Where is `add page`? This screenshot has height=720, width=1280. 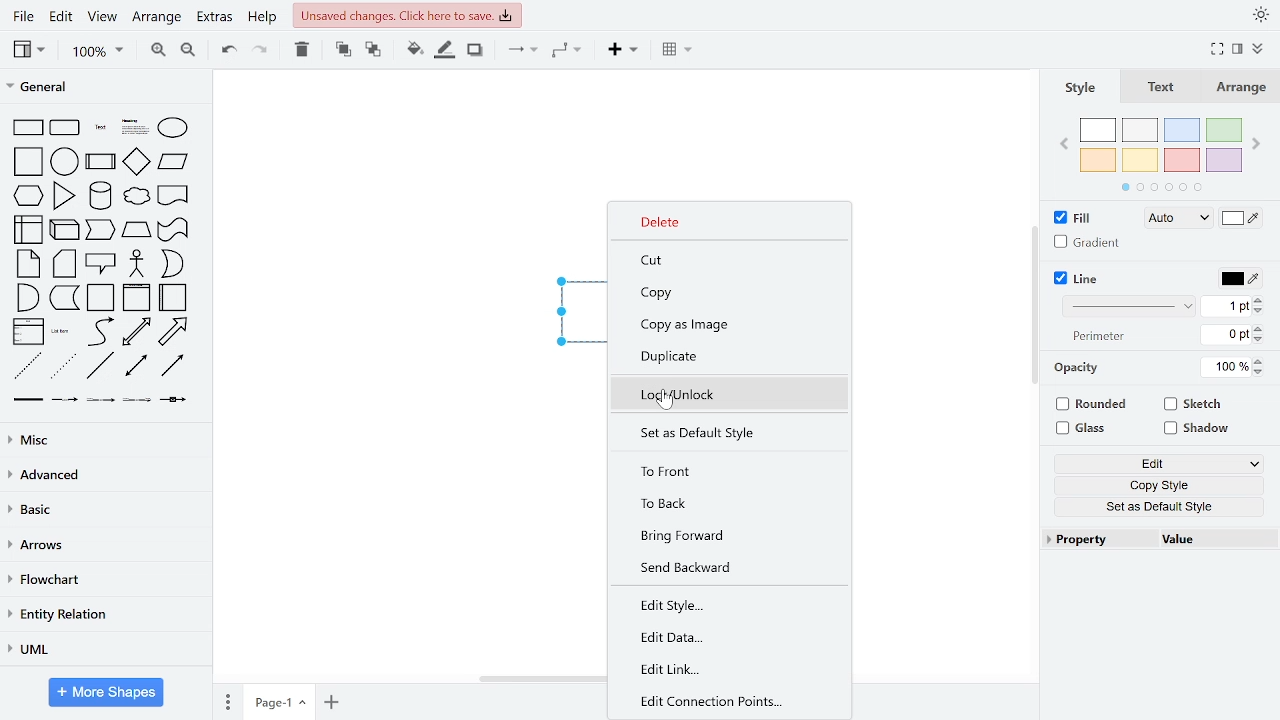
add page is located at coordinates (331, 703).